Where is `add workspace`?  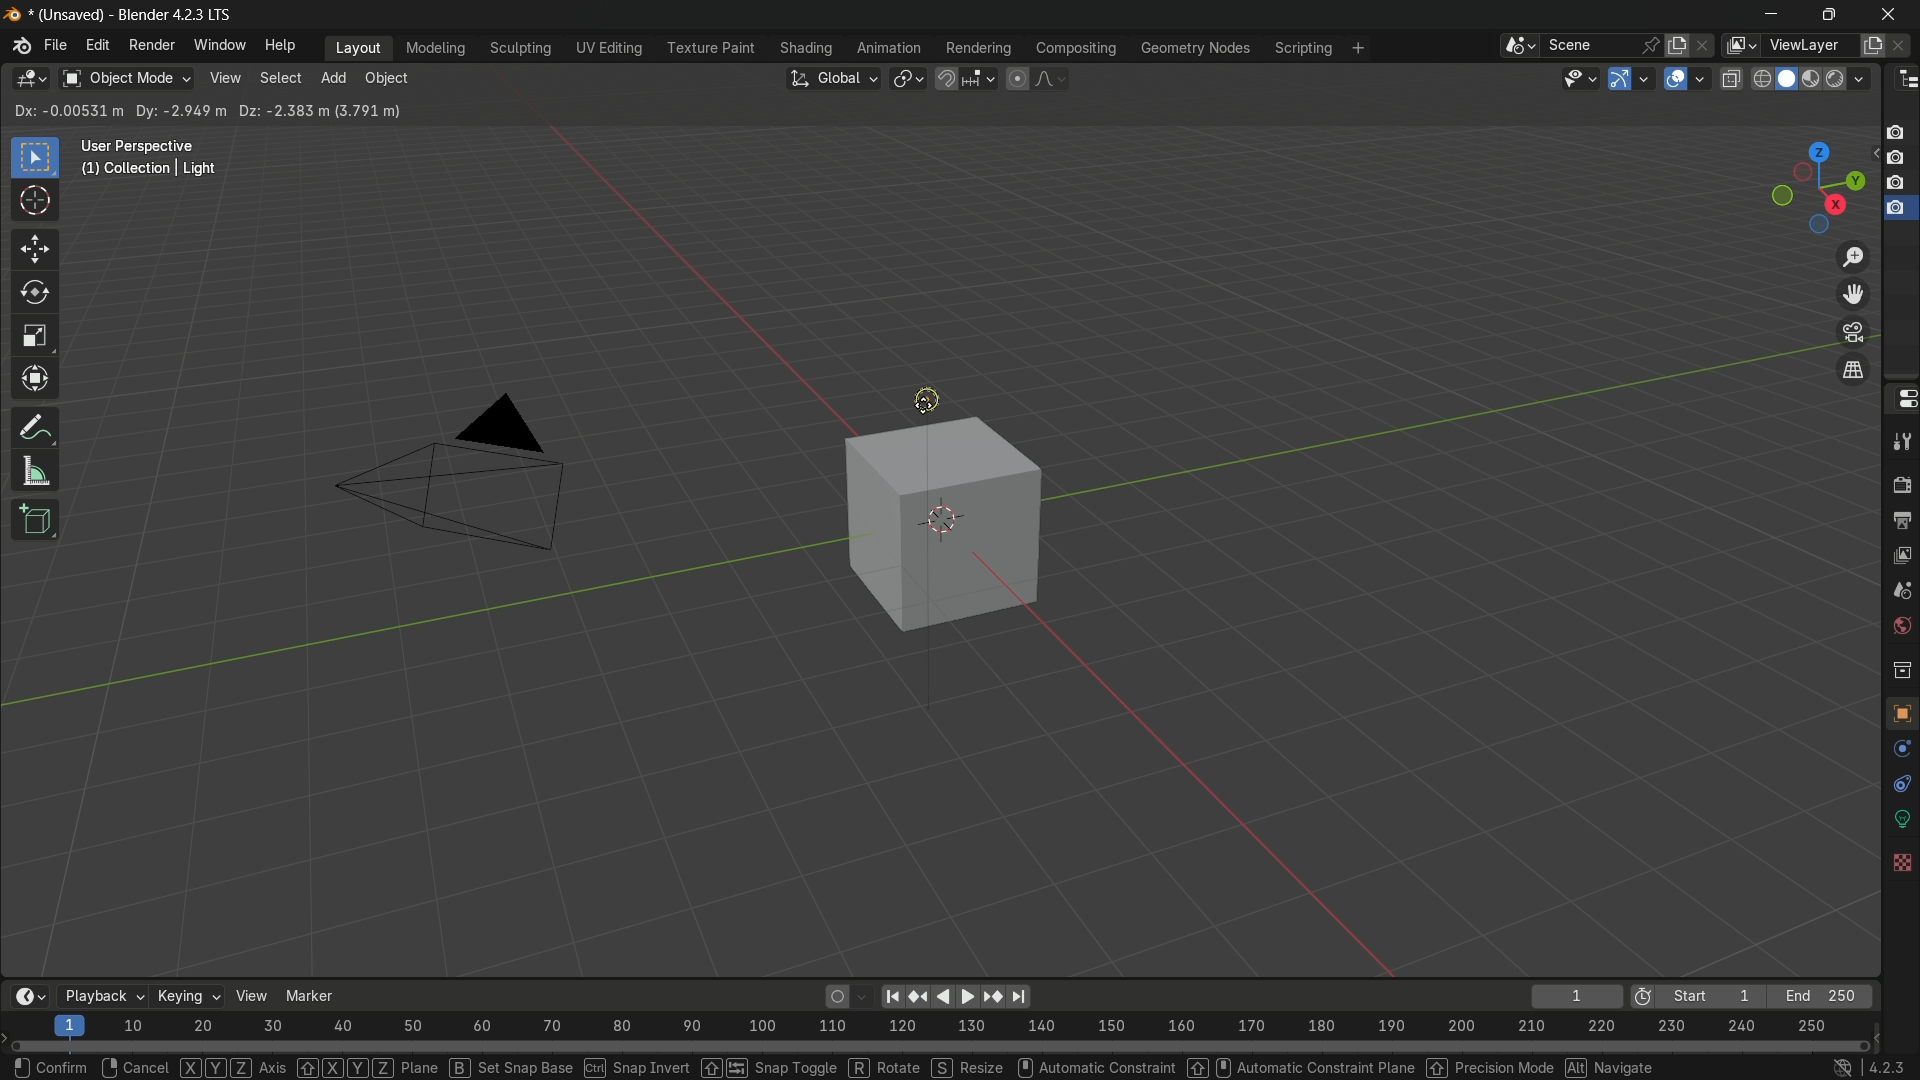
add workspace is located at coordinates (1359, 48).